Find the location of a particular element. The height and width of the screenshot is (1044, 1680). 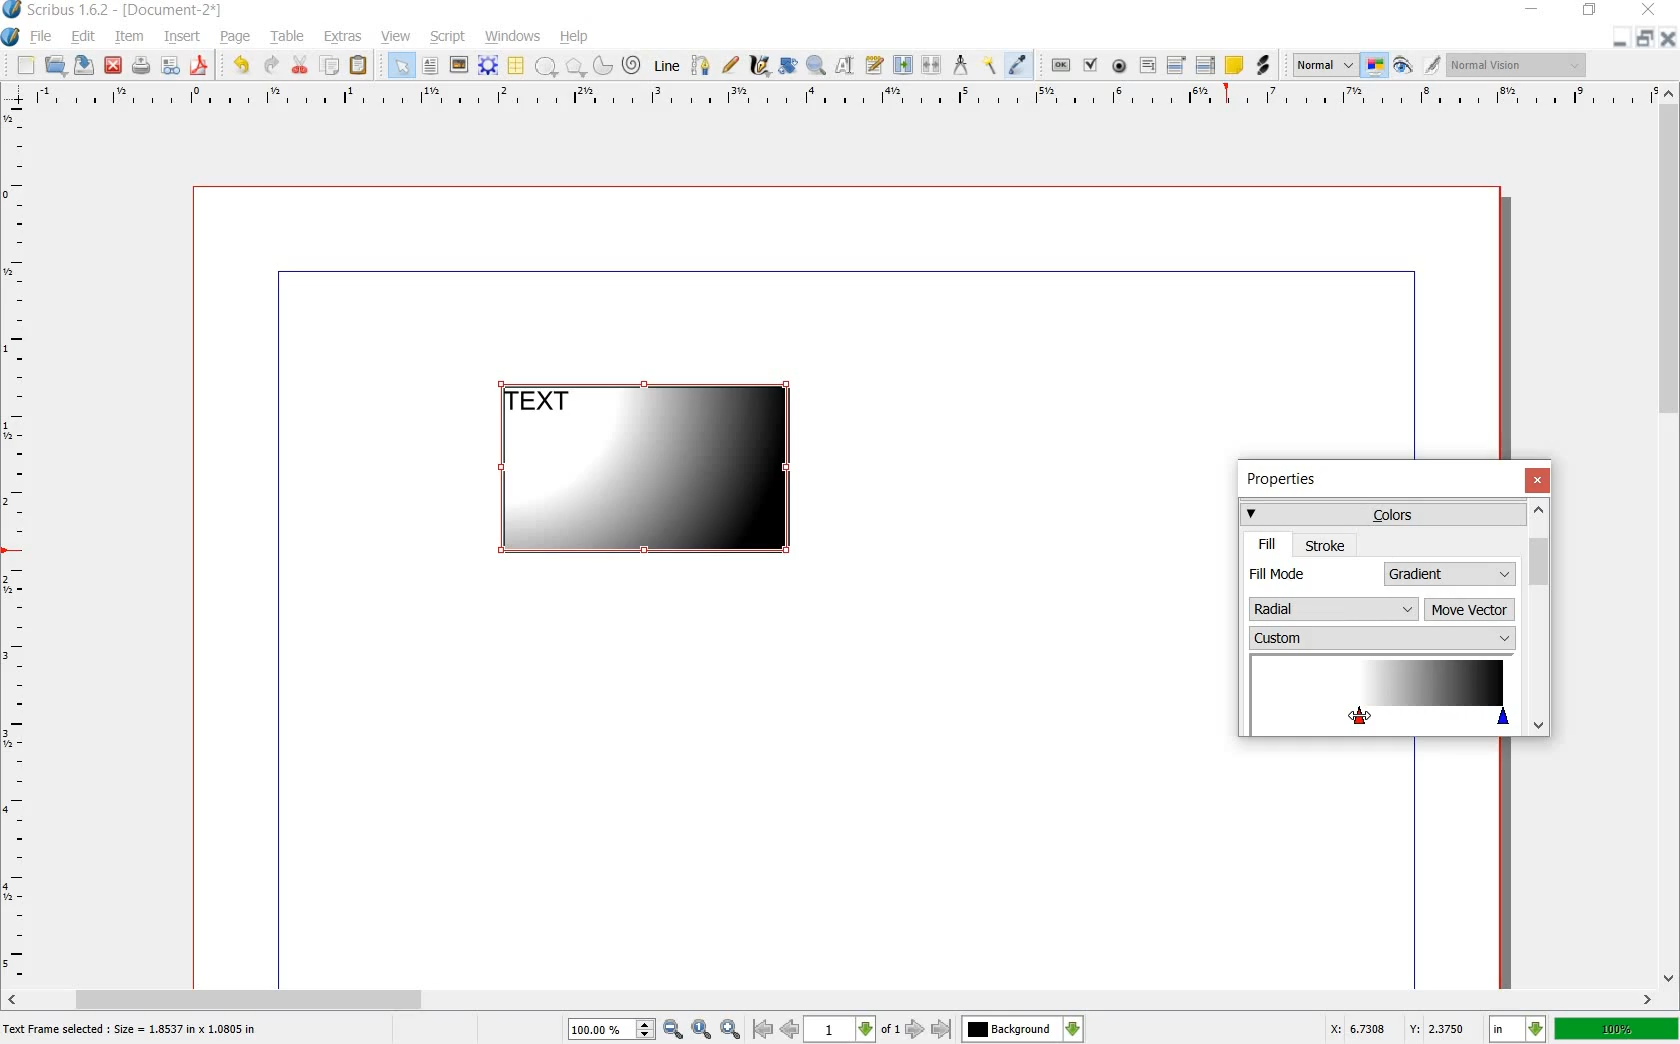

scroll bar is located at coordinates (1670, 537).